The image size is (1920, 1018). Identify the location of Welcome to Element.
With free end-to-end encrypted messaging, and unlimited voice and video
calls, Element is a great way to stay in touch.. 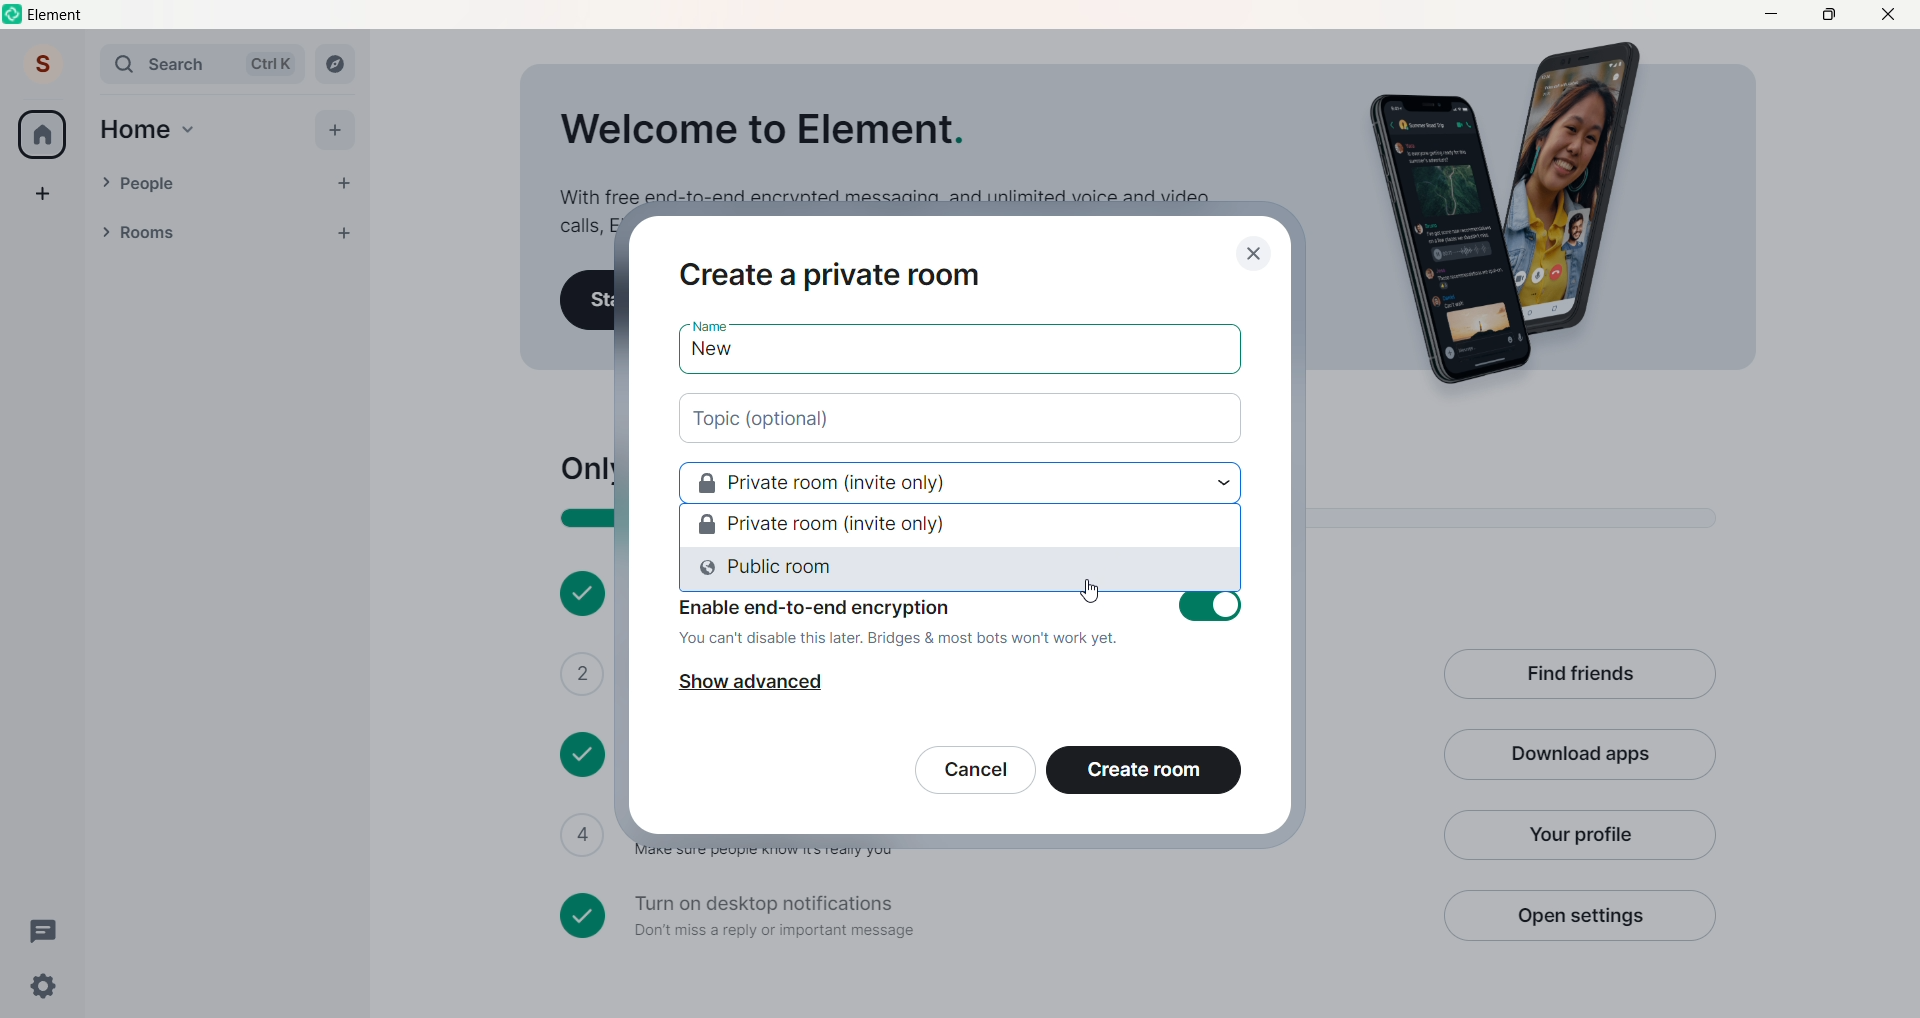
(882, 152).